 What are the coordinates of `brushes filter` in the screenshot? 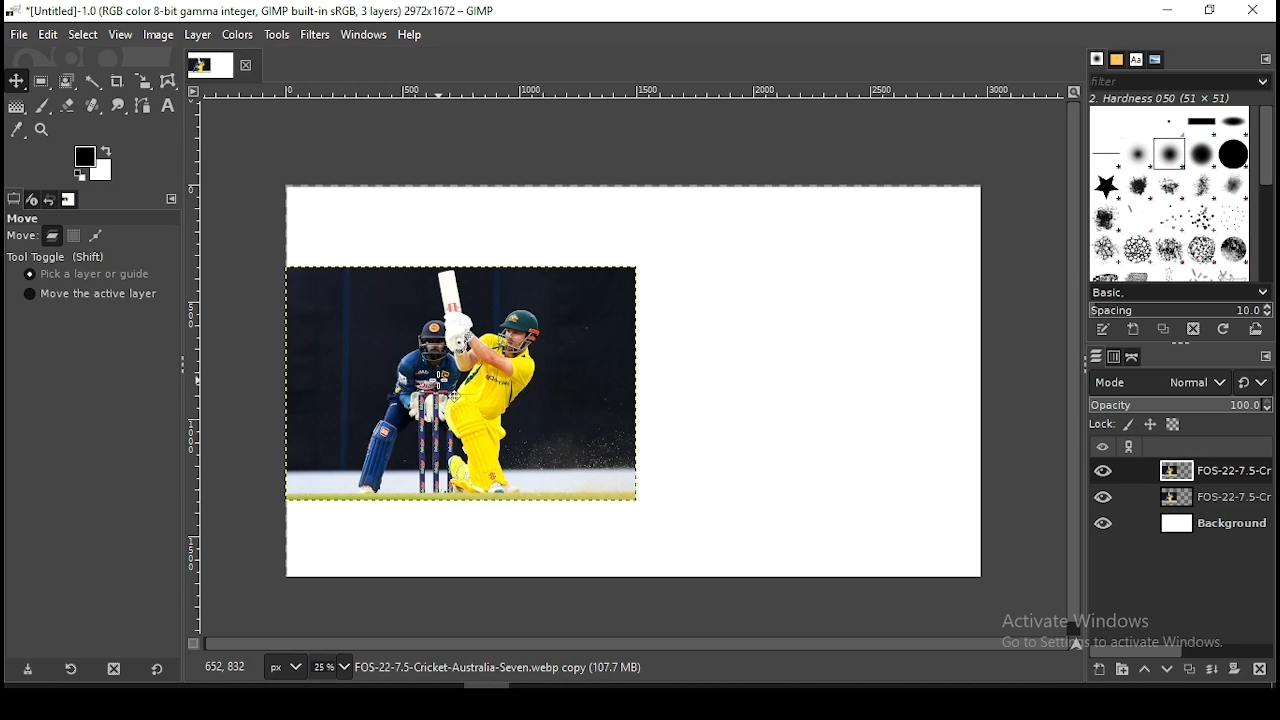 It's located at (1180, 80).